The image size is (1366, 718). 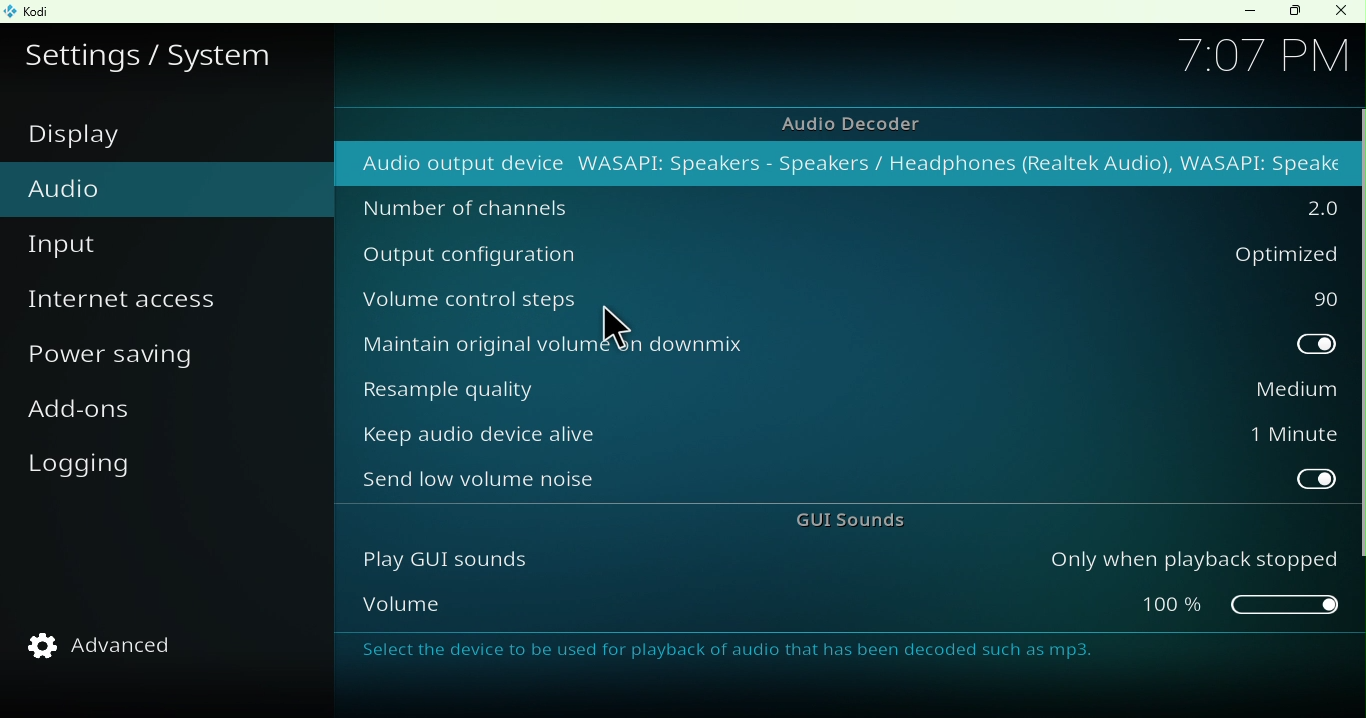 What do you see at coordinates (1223, 480) in the screenshot?
I see `toggle` at bounding box center [1223, 480].